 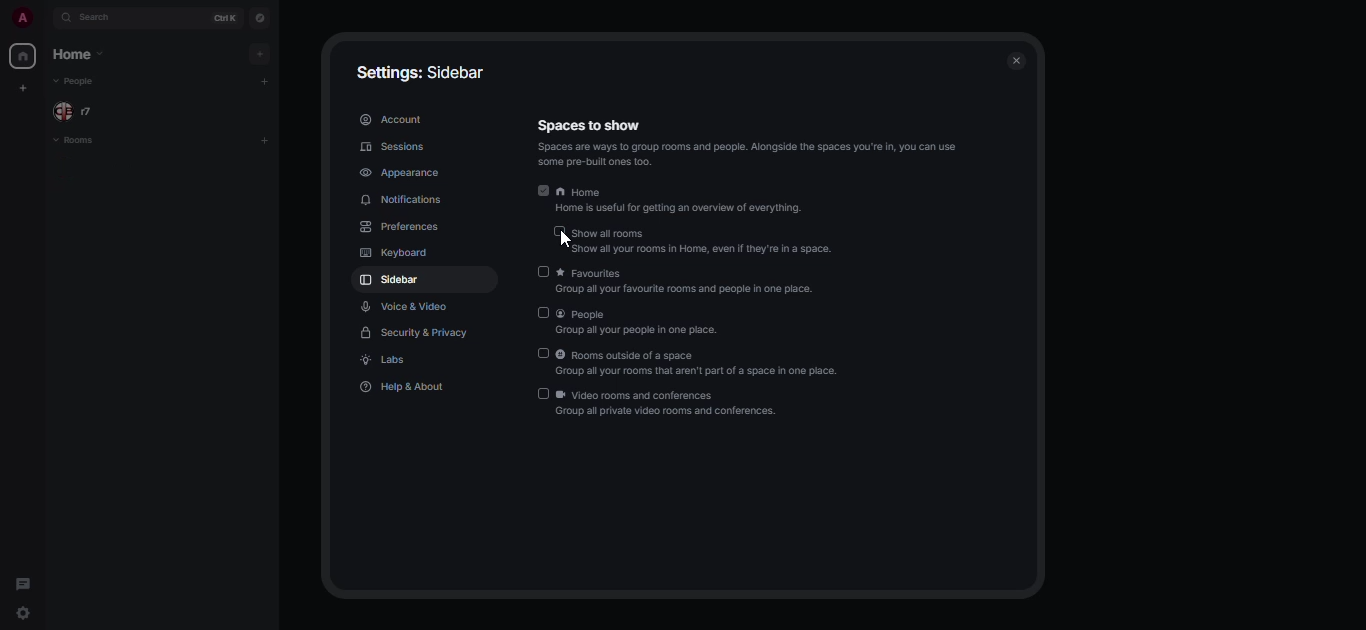 I want to click on rooms outside of a space, so click(x=700, y=364).